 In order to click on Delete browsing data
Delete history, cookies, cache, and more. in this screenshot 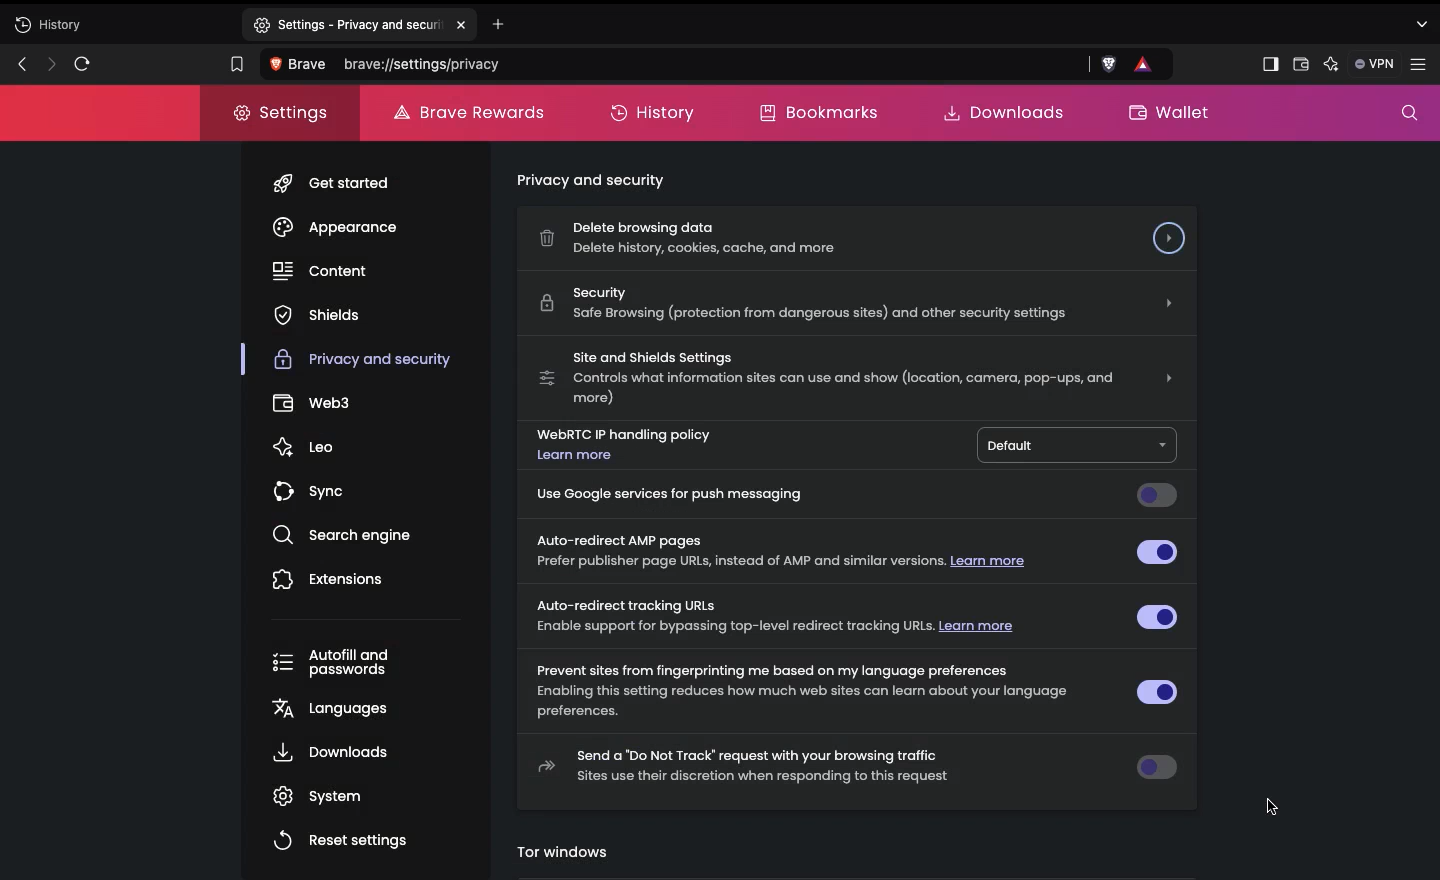, I will do `click(861, 238)`.